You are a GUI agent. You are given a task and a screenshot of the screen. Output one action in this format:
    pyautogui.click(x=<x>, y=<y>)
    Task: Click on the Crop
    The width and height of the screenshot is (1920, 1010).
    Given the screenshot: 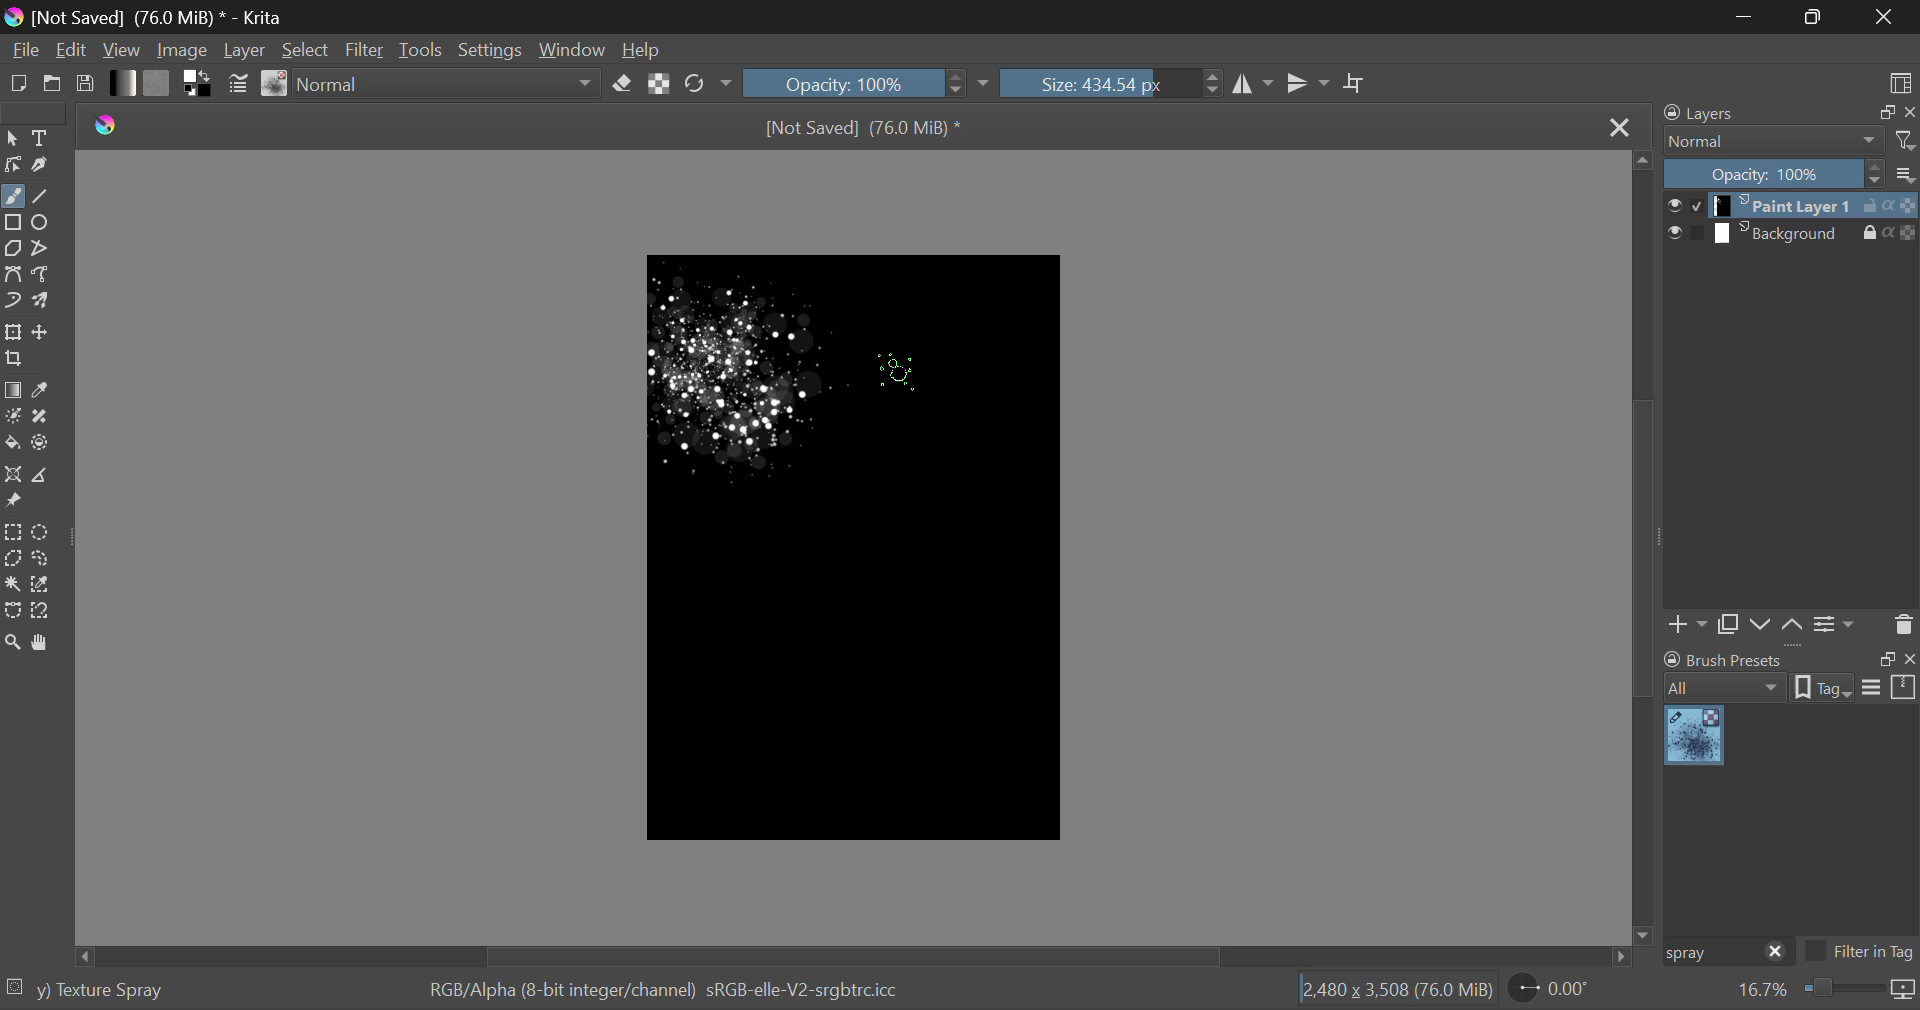 What is the action you would take?
    pyautogui.click(x=1357, y=84)
    